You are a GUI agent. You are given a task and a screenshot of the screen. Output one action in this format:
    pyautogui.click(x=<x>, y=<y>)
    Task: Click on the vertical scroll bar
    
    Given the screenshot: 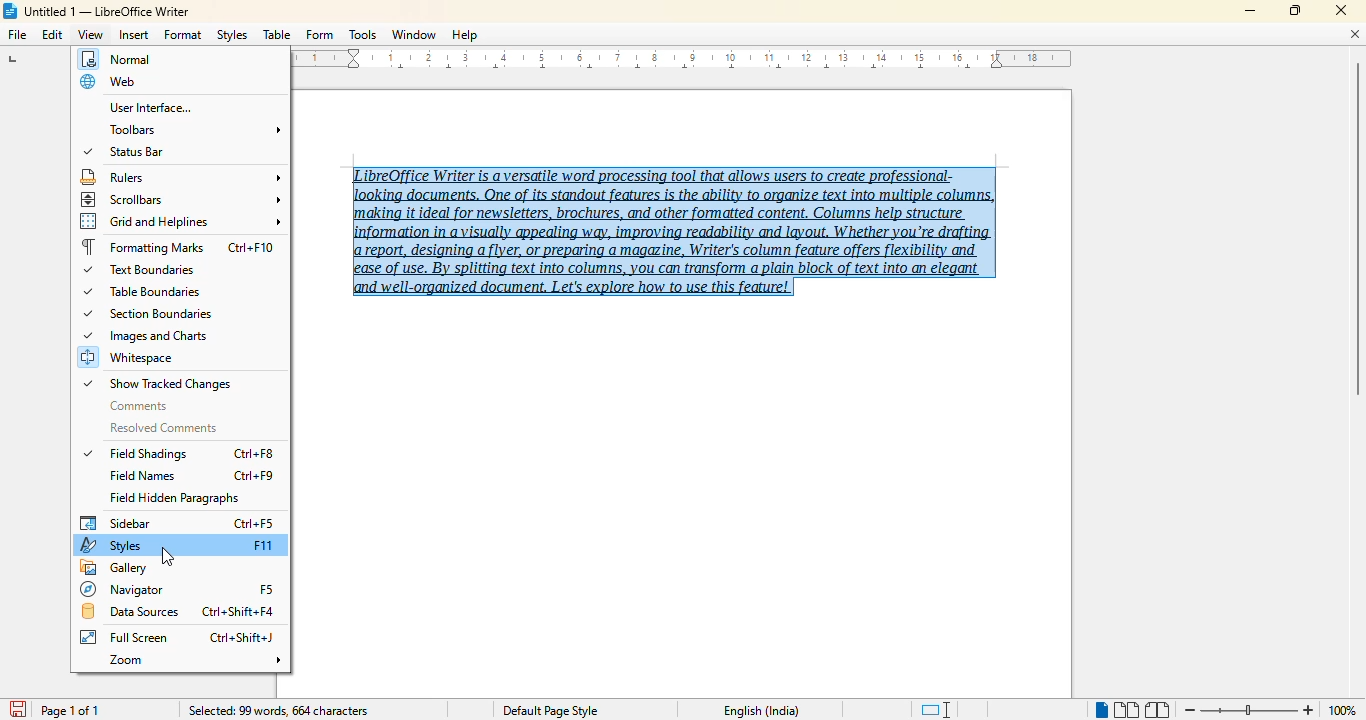 What is the action you would take?
    pyautogui.click(x=1357, y=229)
    